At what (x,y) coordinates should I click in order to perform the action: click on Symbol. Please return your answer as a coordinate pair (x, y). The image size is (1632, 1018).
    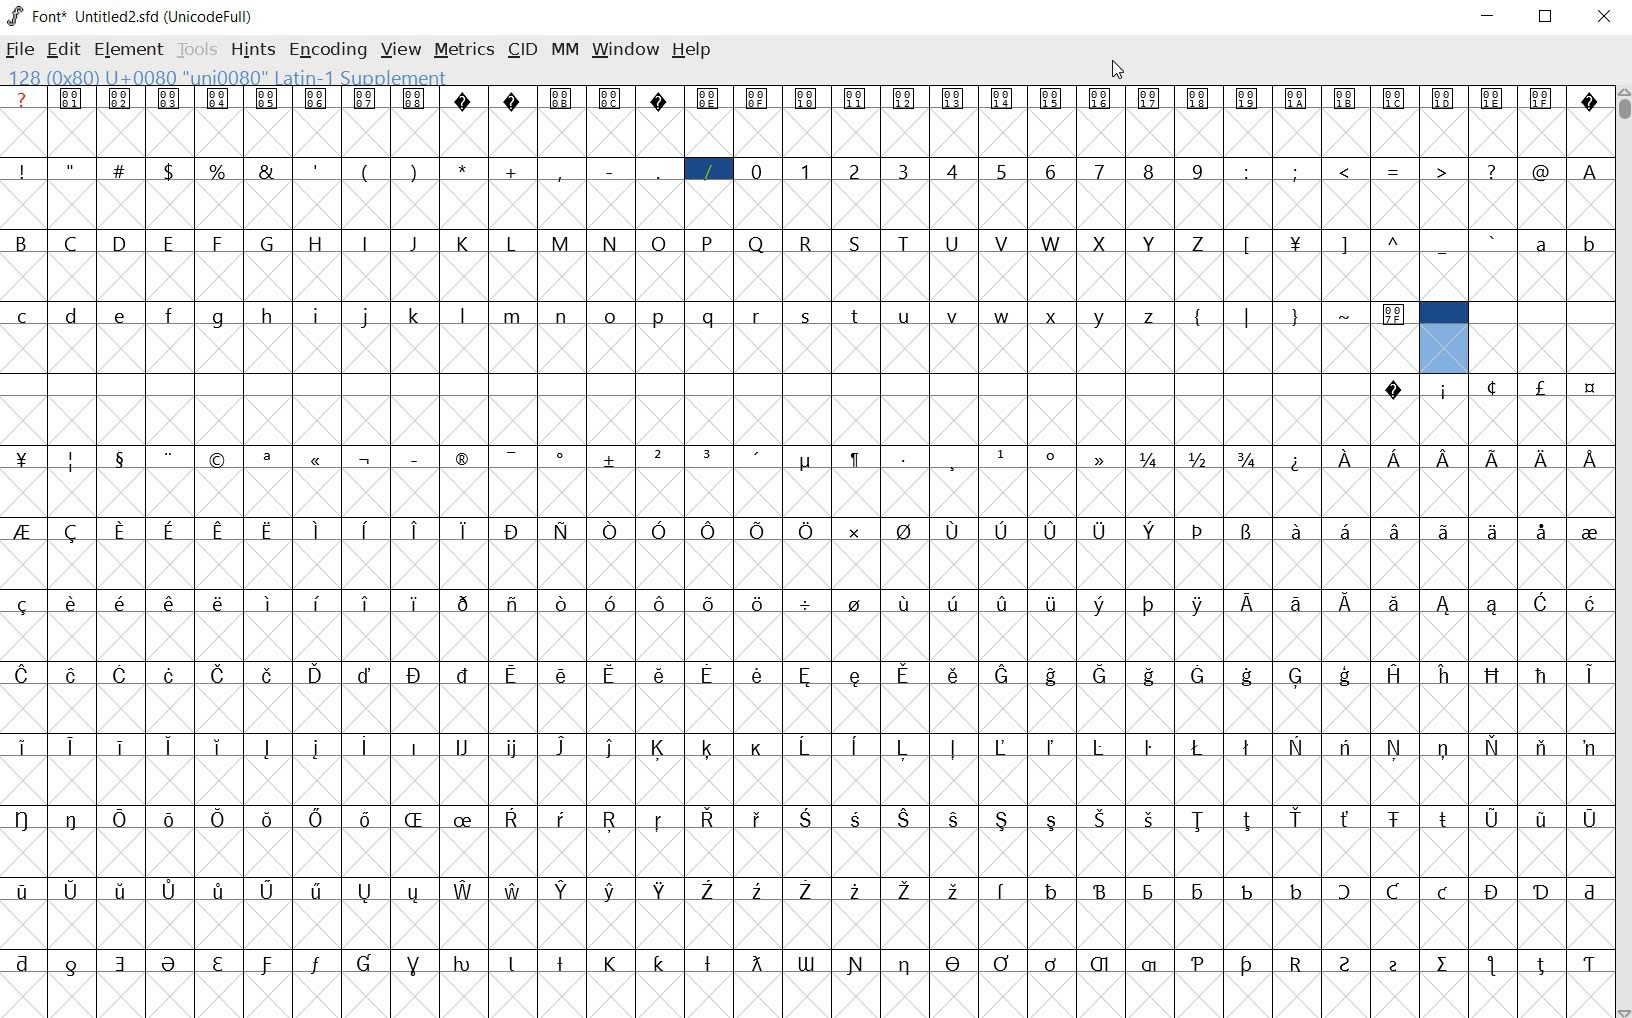
    Looking at the image, I should click on (220, 458).